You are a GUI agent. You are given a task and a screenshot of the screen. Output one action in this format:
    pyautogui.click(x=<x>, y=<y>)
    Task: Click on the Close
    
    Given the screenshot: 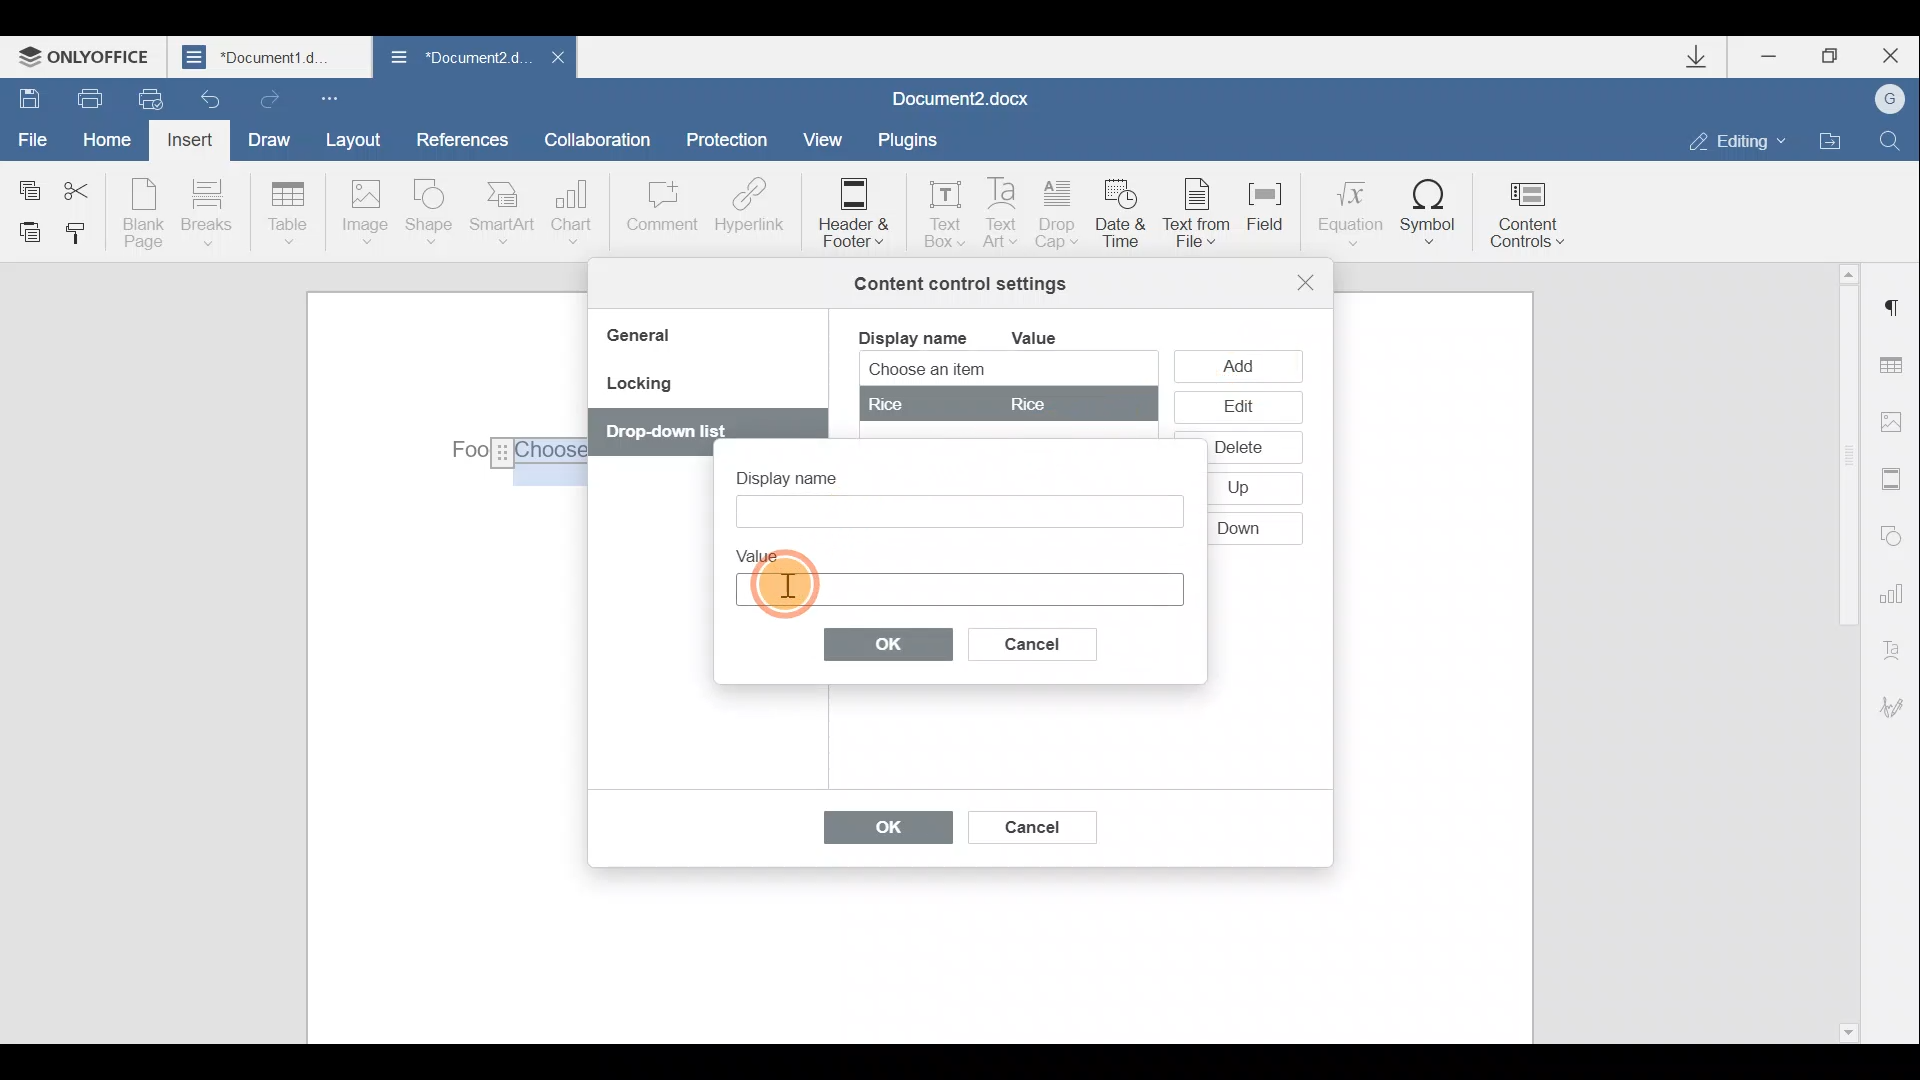 What is the action you would take?
    pyautogui.click(x=1306, y=282)
    